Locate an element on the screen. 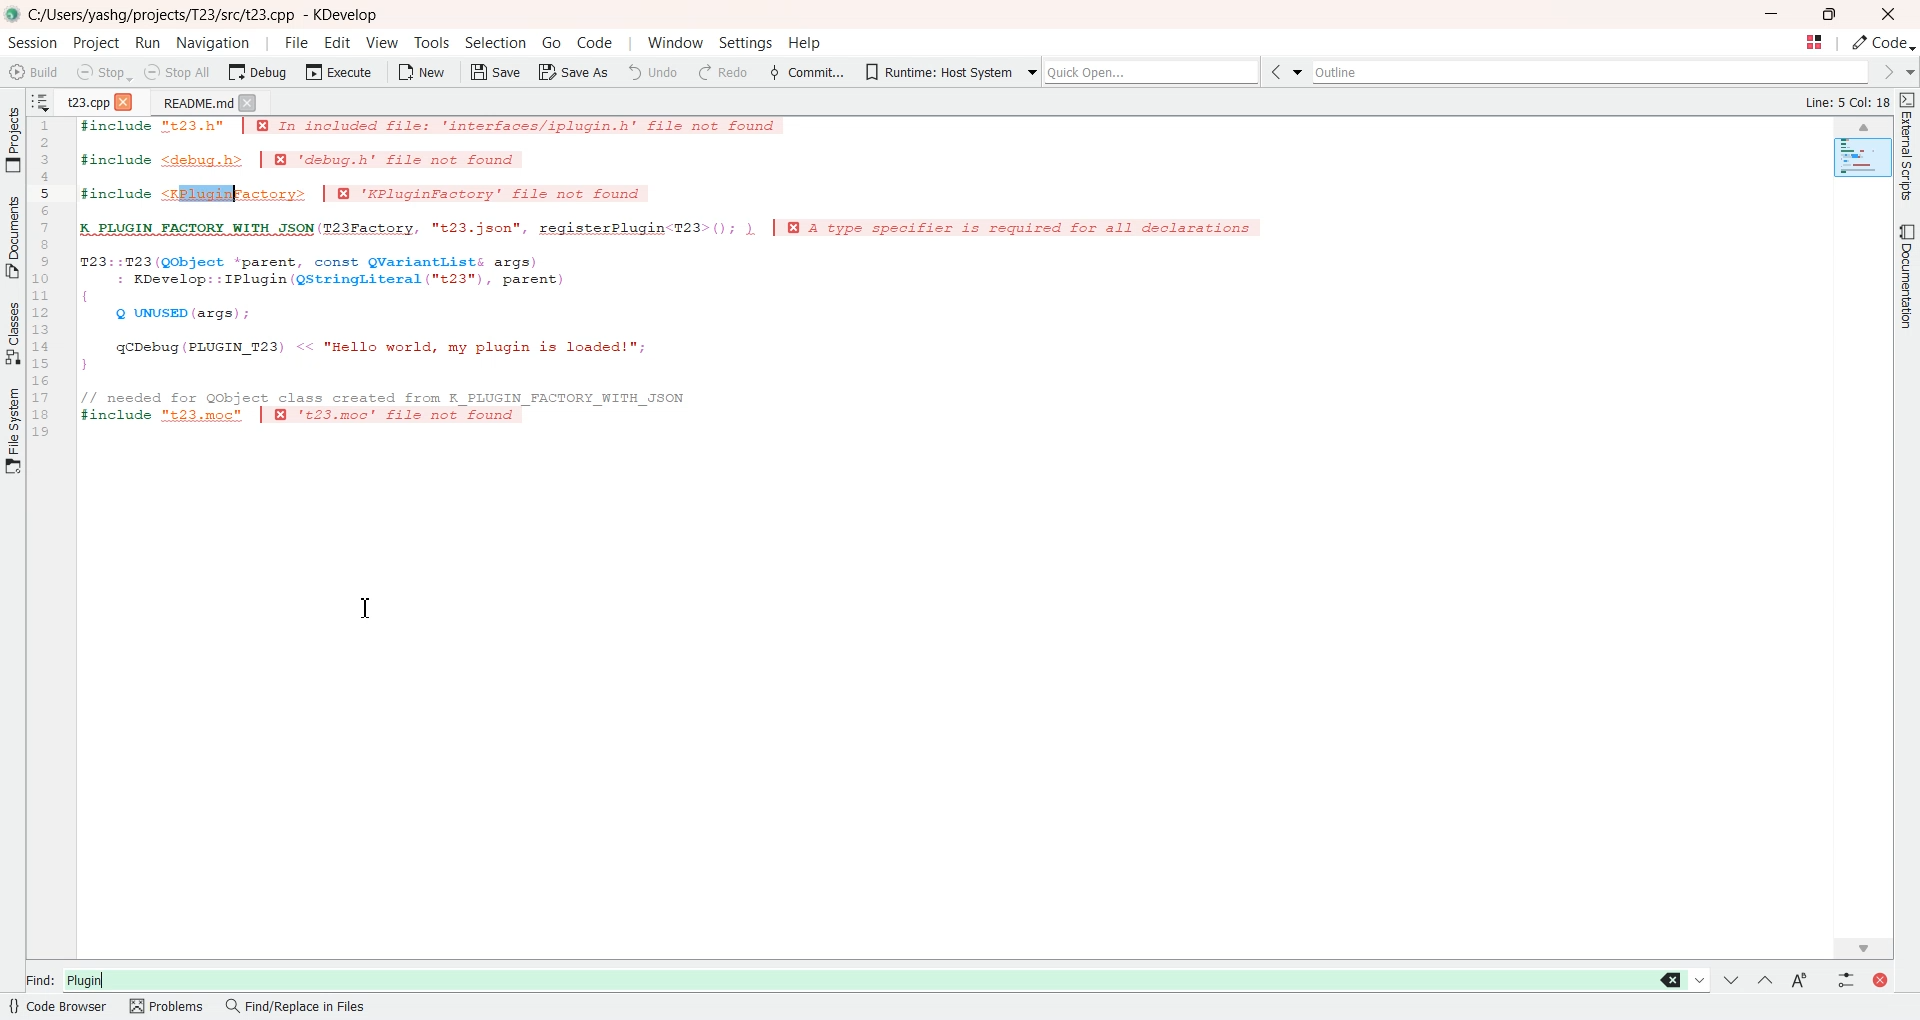  Match case Sensitive is located at coordinates (1797, 979).